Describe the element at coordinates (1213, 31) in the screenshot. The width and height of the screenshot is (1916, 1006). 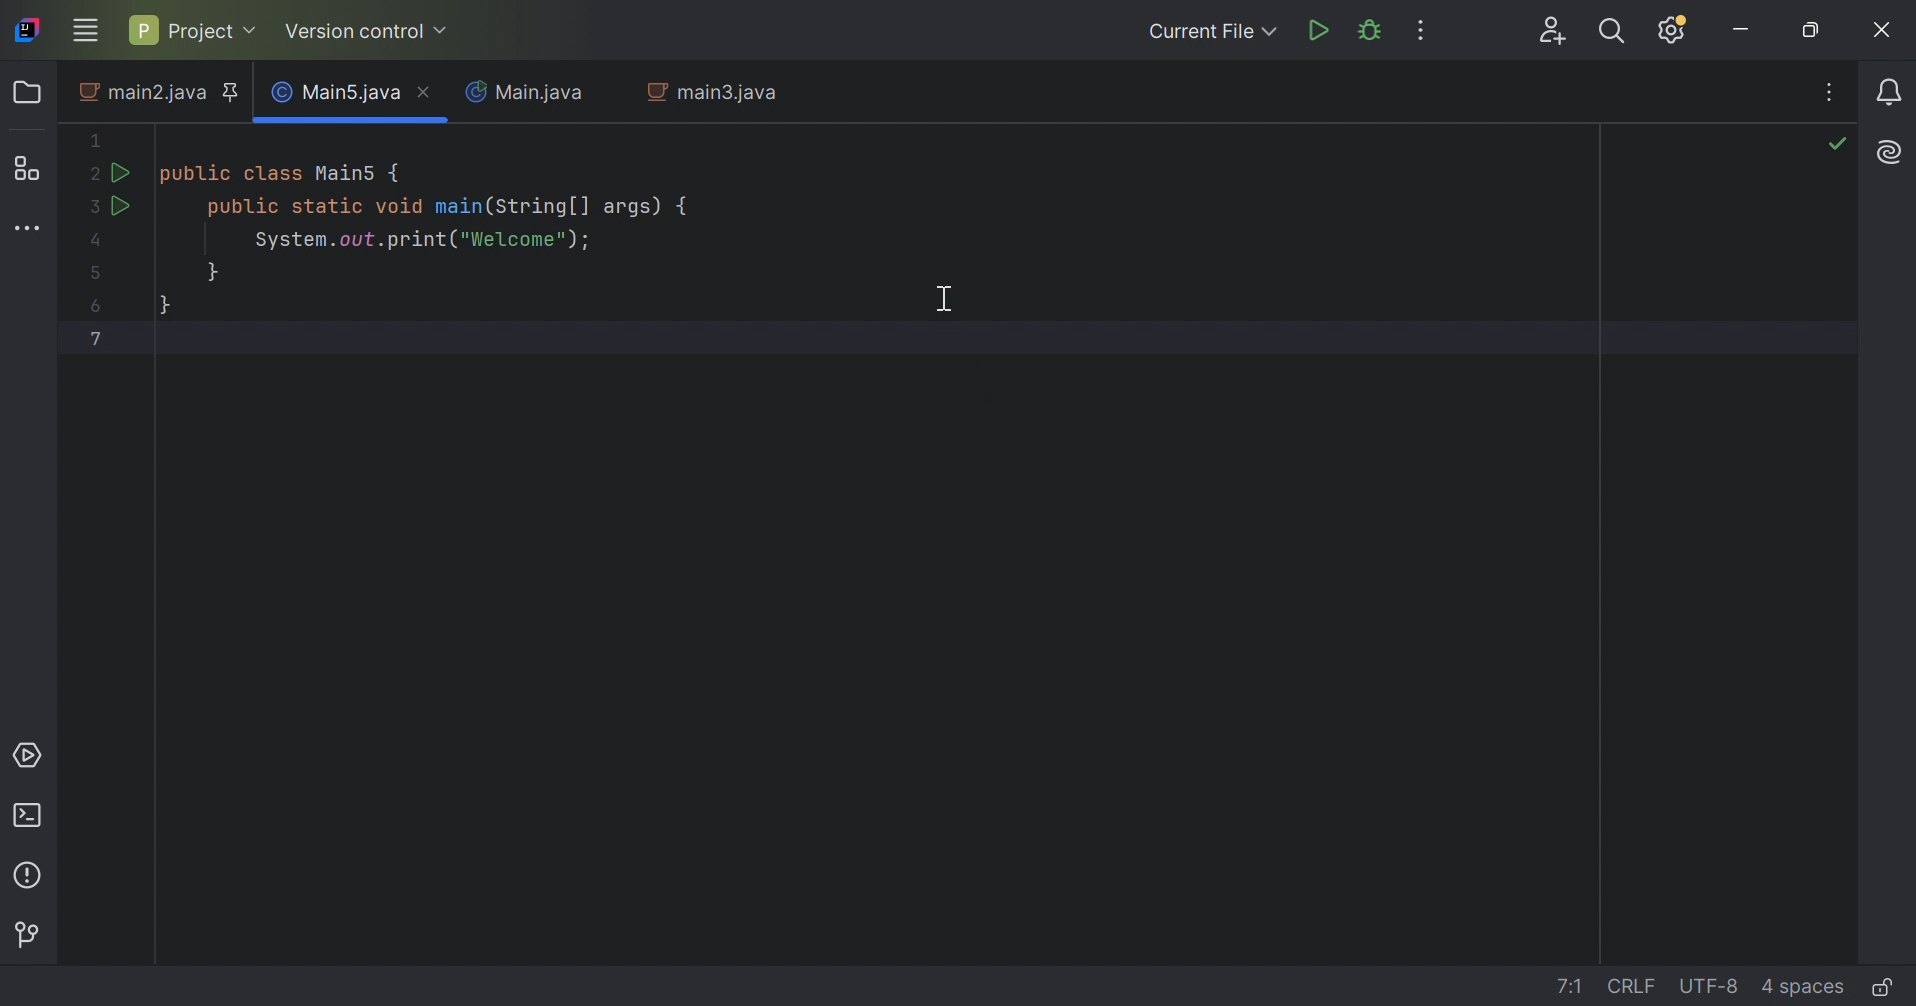
I see `Current file` at that location.